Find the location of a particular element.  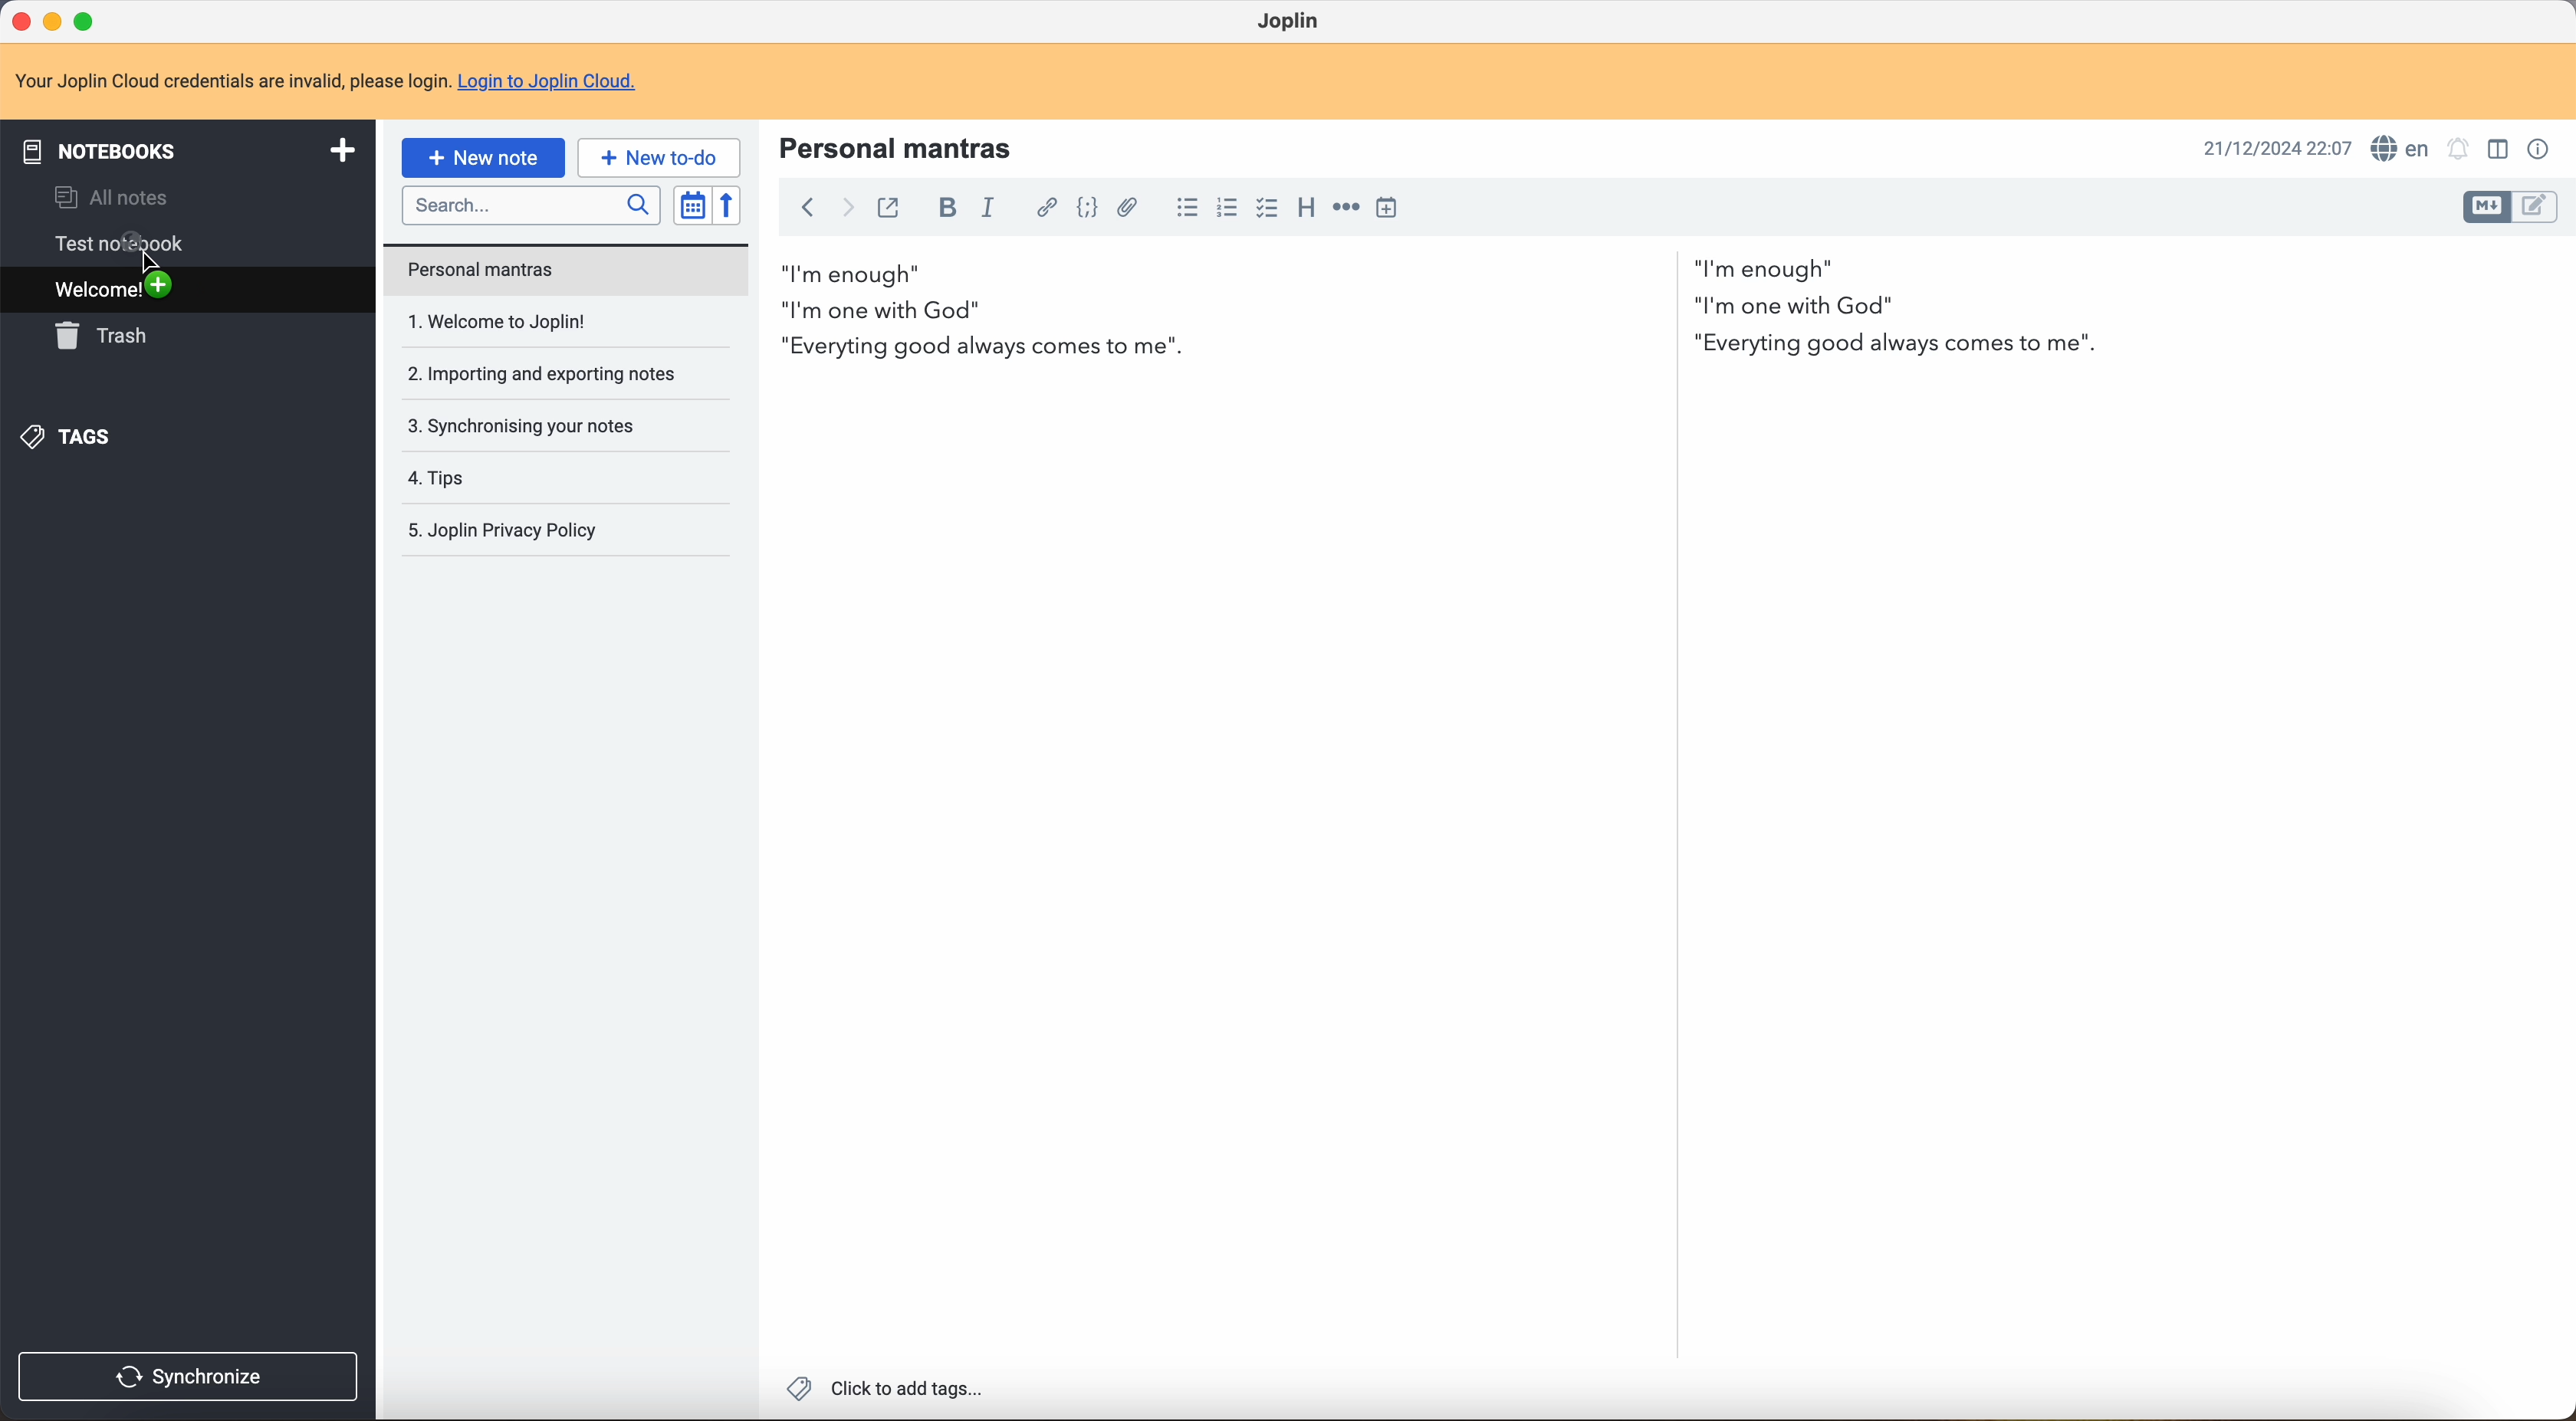

horizontal rule is located at coordinates (1347, 209).